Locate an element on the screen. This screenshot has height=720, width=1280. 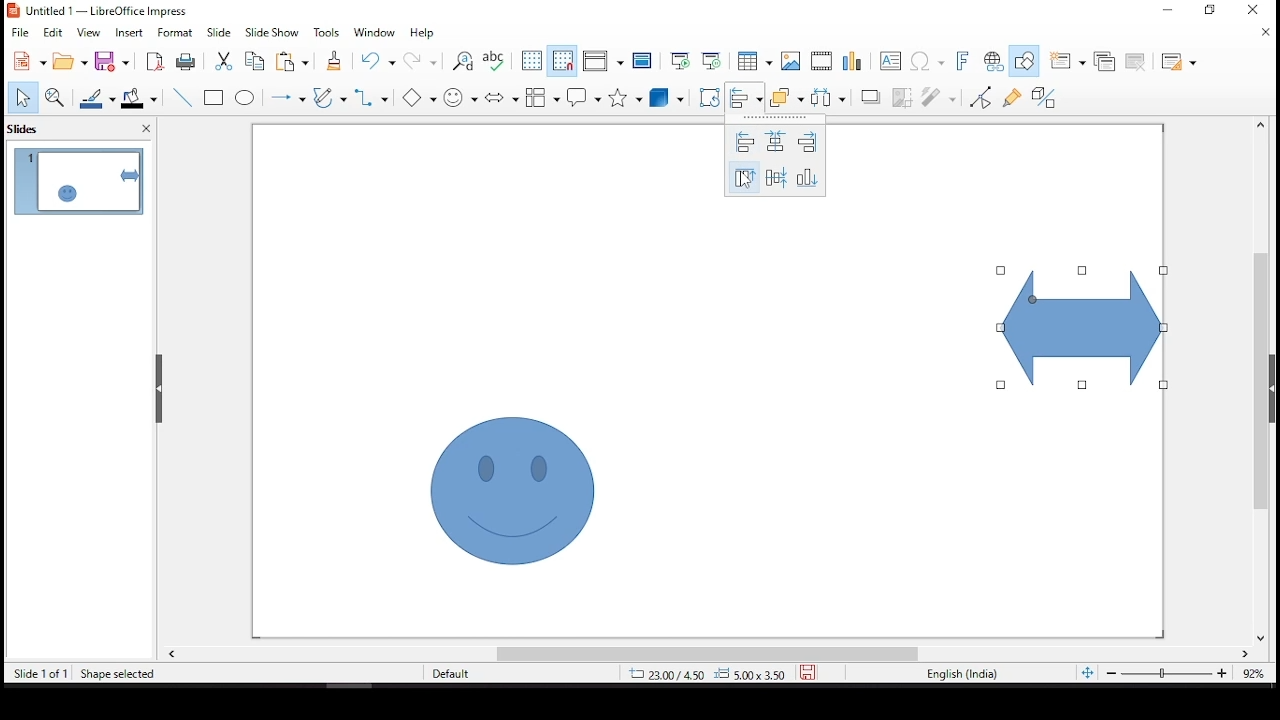
mouse pointer is located at coordinates (746, 182).